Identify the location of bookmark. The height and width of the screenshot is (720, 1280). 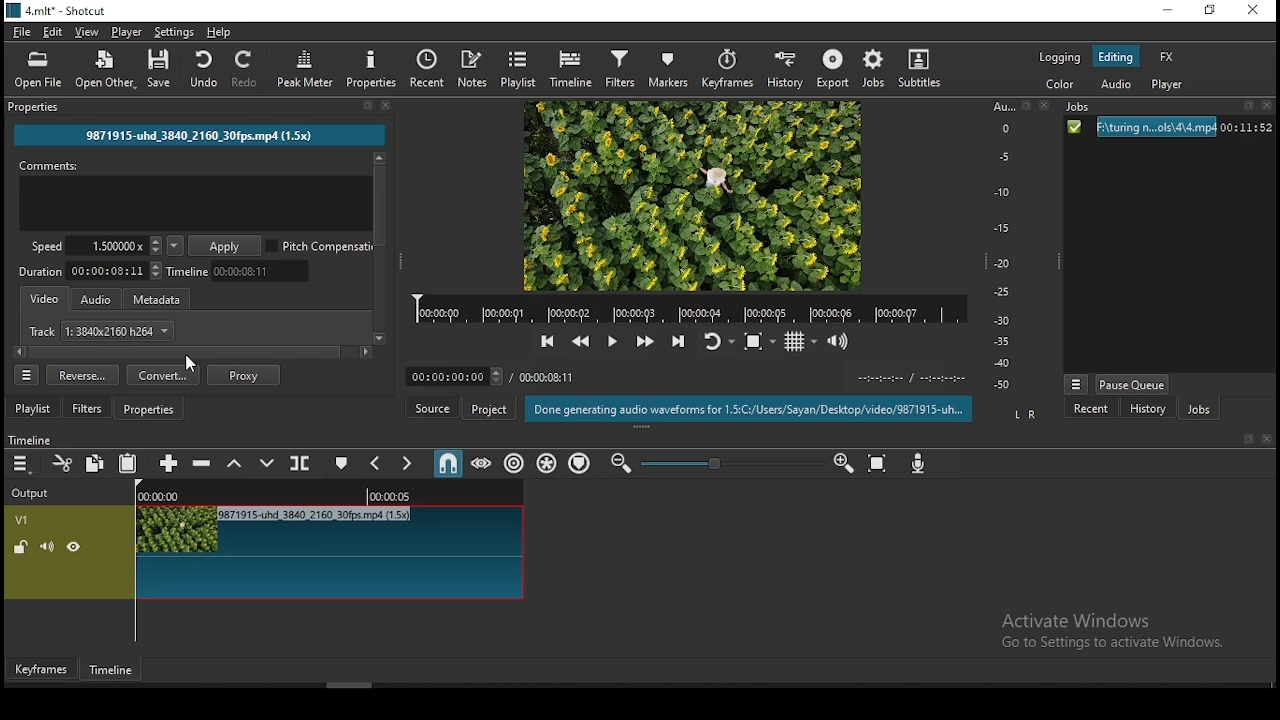
(366, 106).